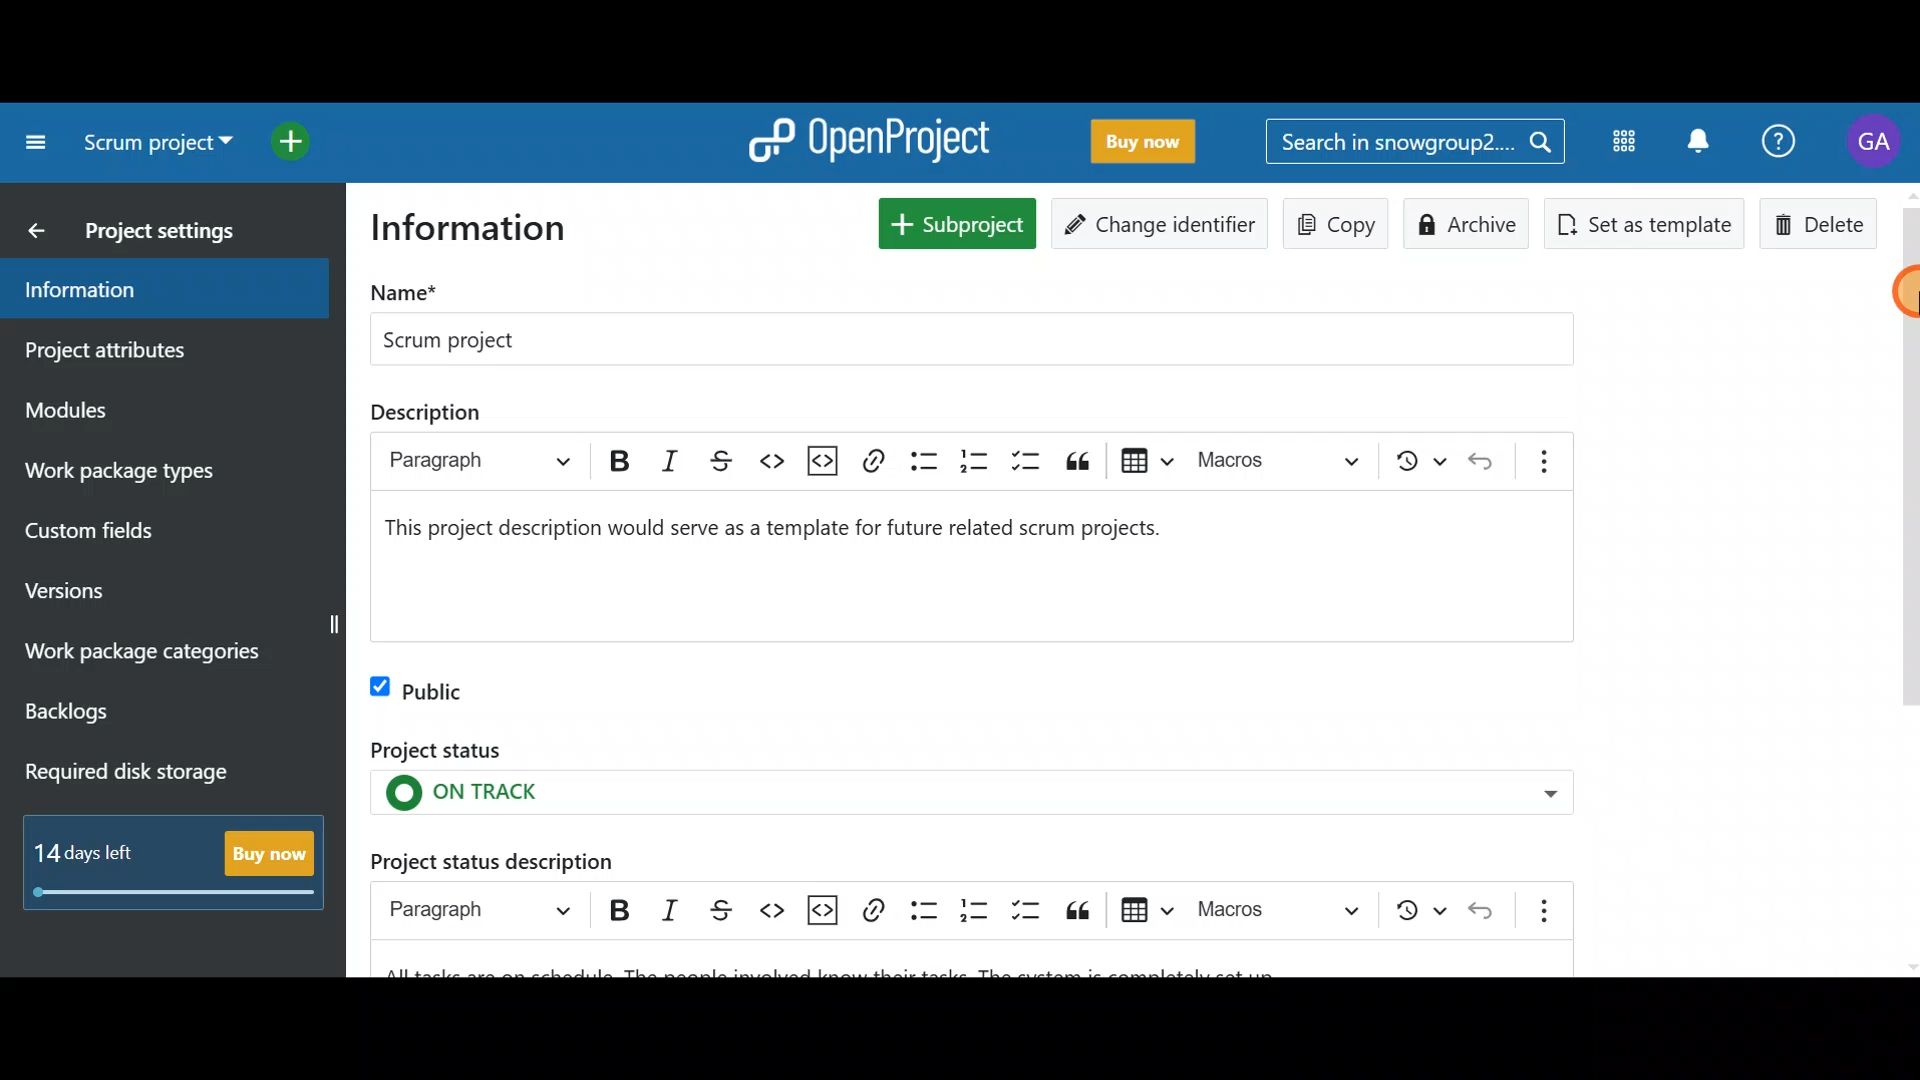 The height and width of the screenshot is (1080, 1920). I want to click on strikethrough, so click(720, 461).